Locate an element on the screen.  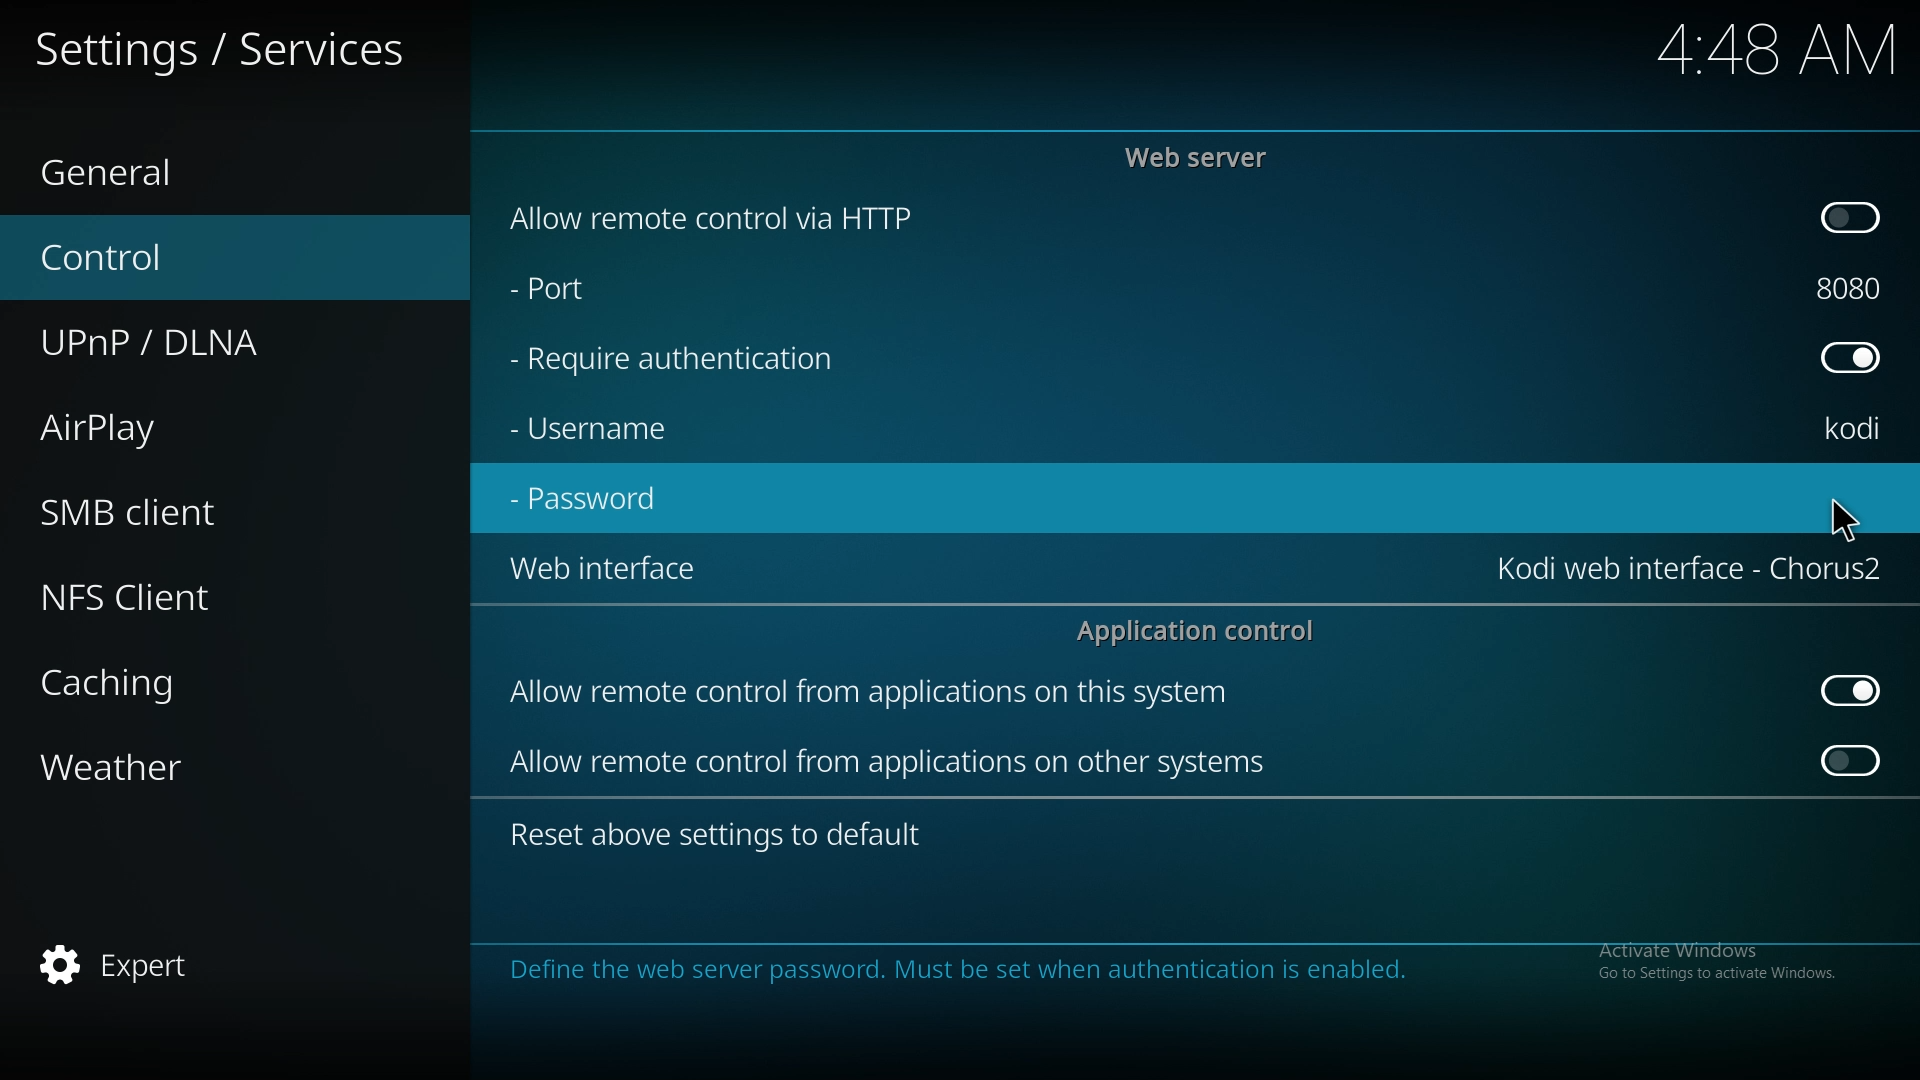
control is located at coordinates (146, 256).